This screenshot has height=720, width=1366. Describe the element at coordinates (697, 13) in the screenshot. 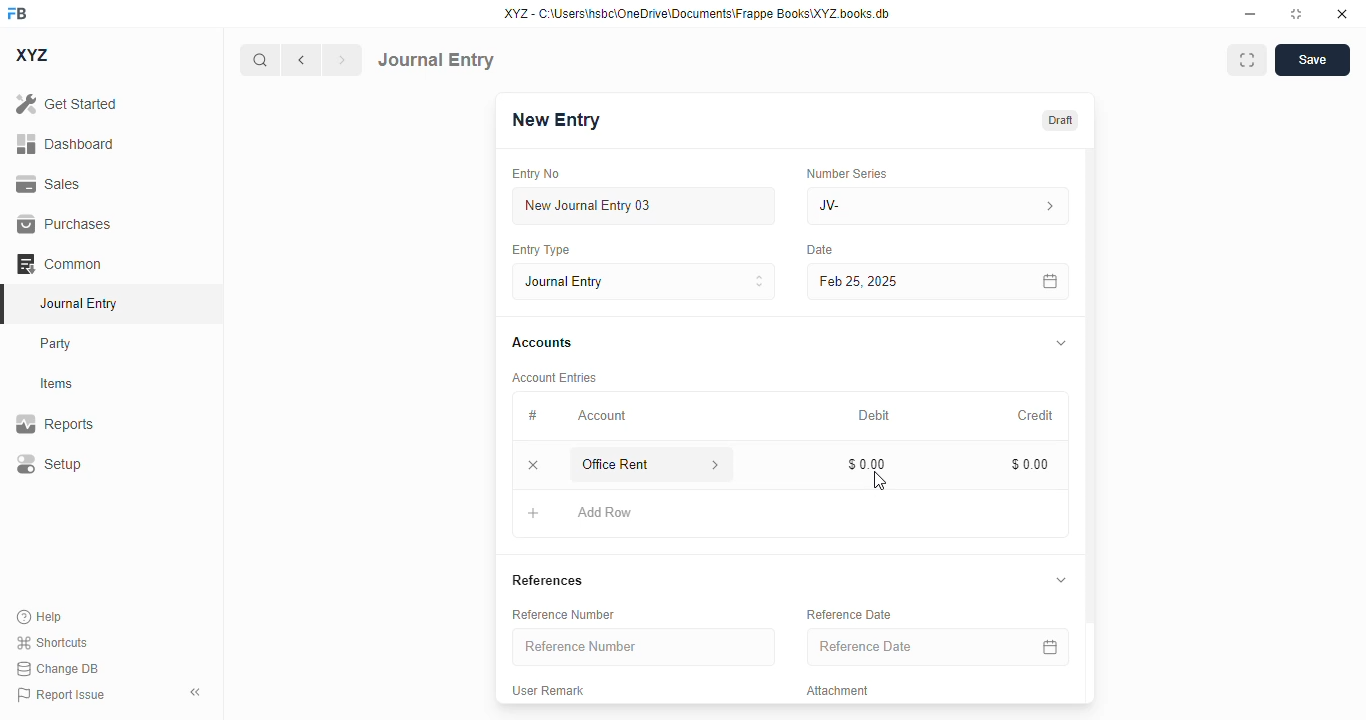

I see `XYZ - C:\Users\hsbc\OneDrive\Documents\Frappe Books\XYZ books.db` at that location.